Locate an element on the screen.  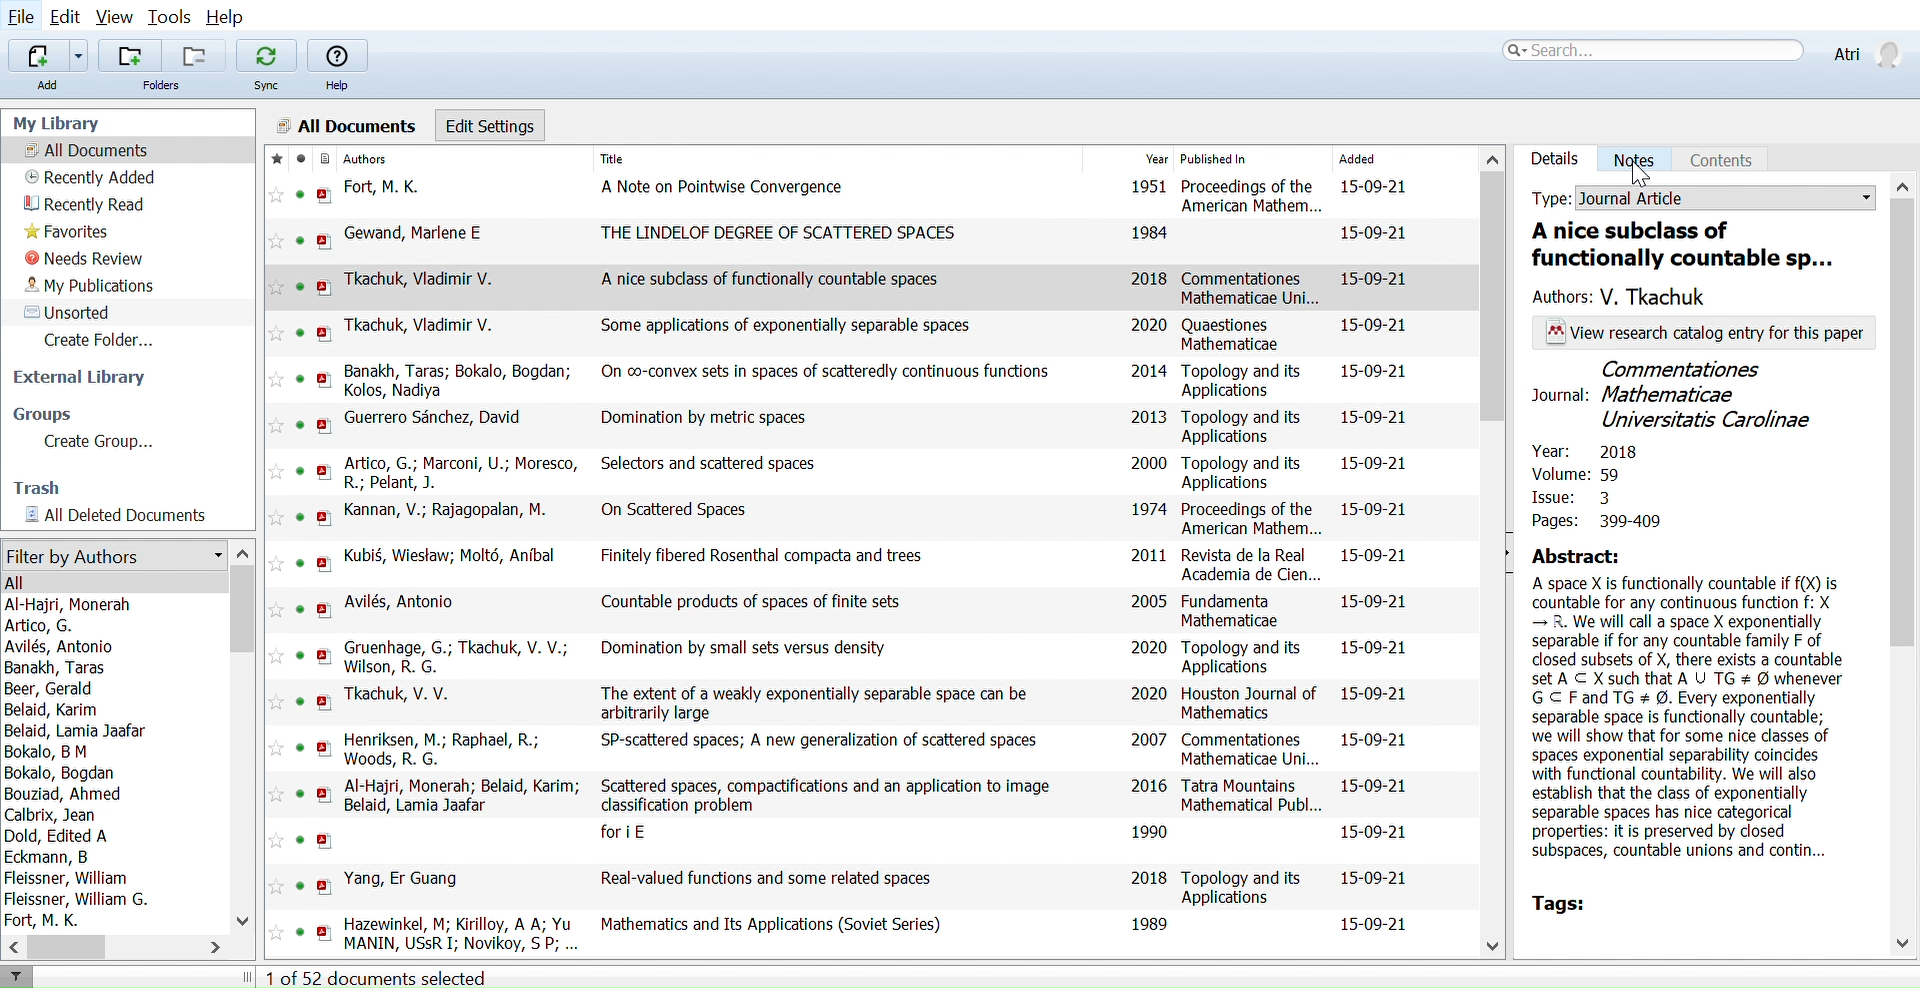
15-09-21 is located at coordinates (1378, 279).